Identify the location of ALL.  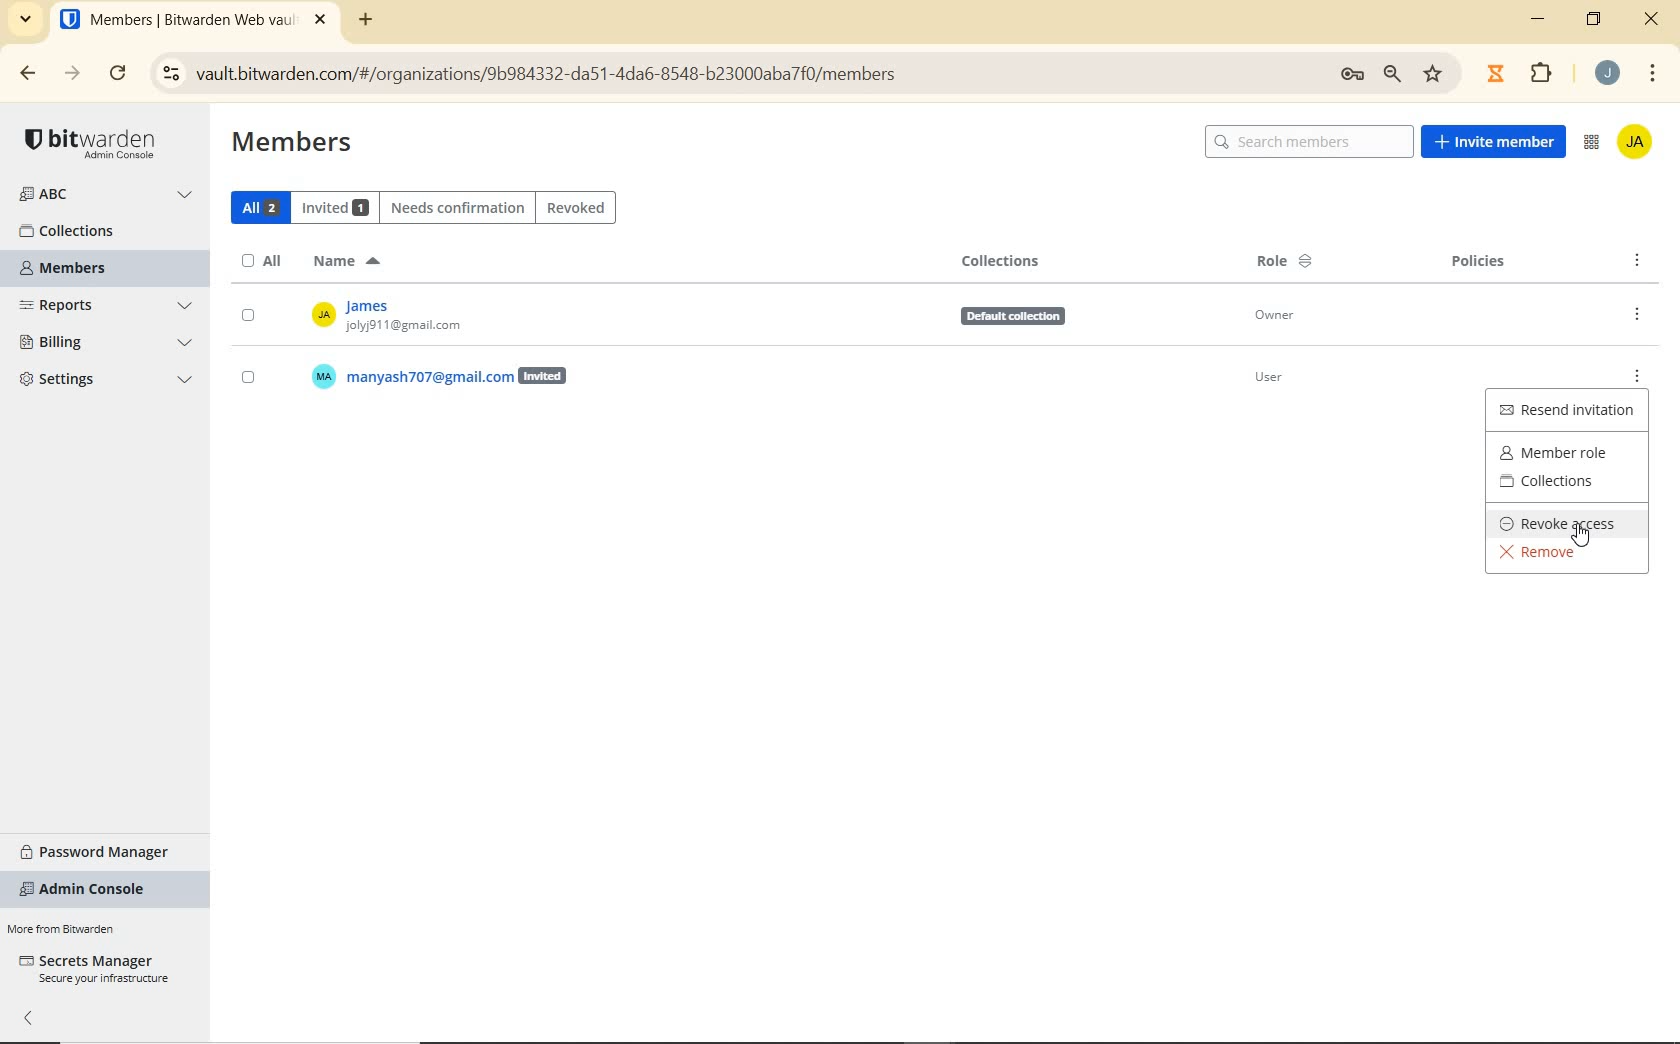
(257, 206).